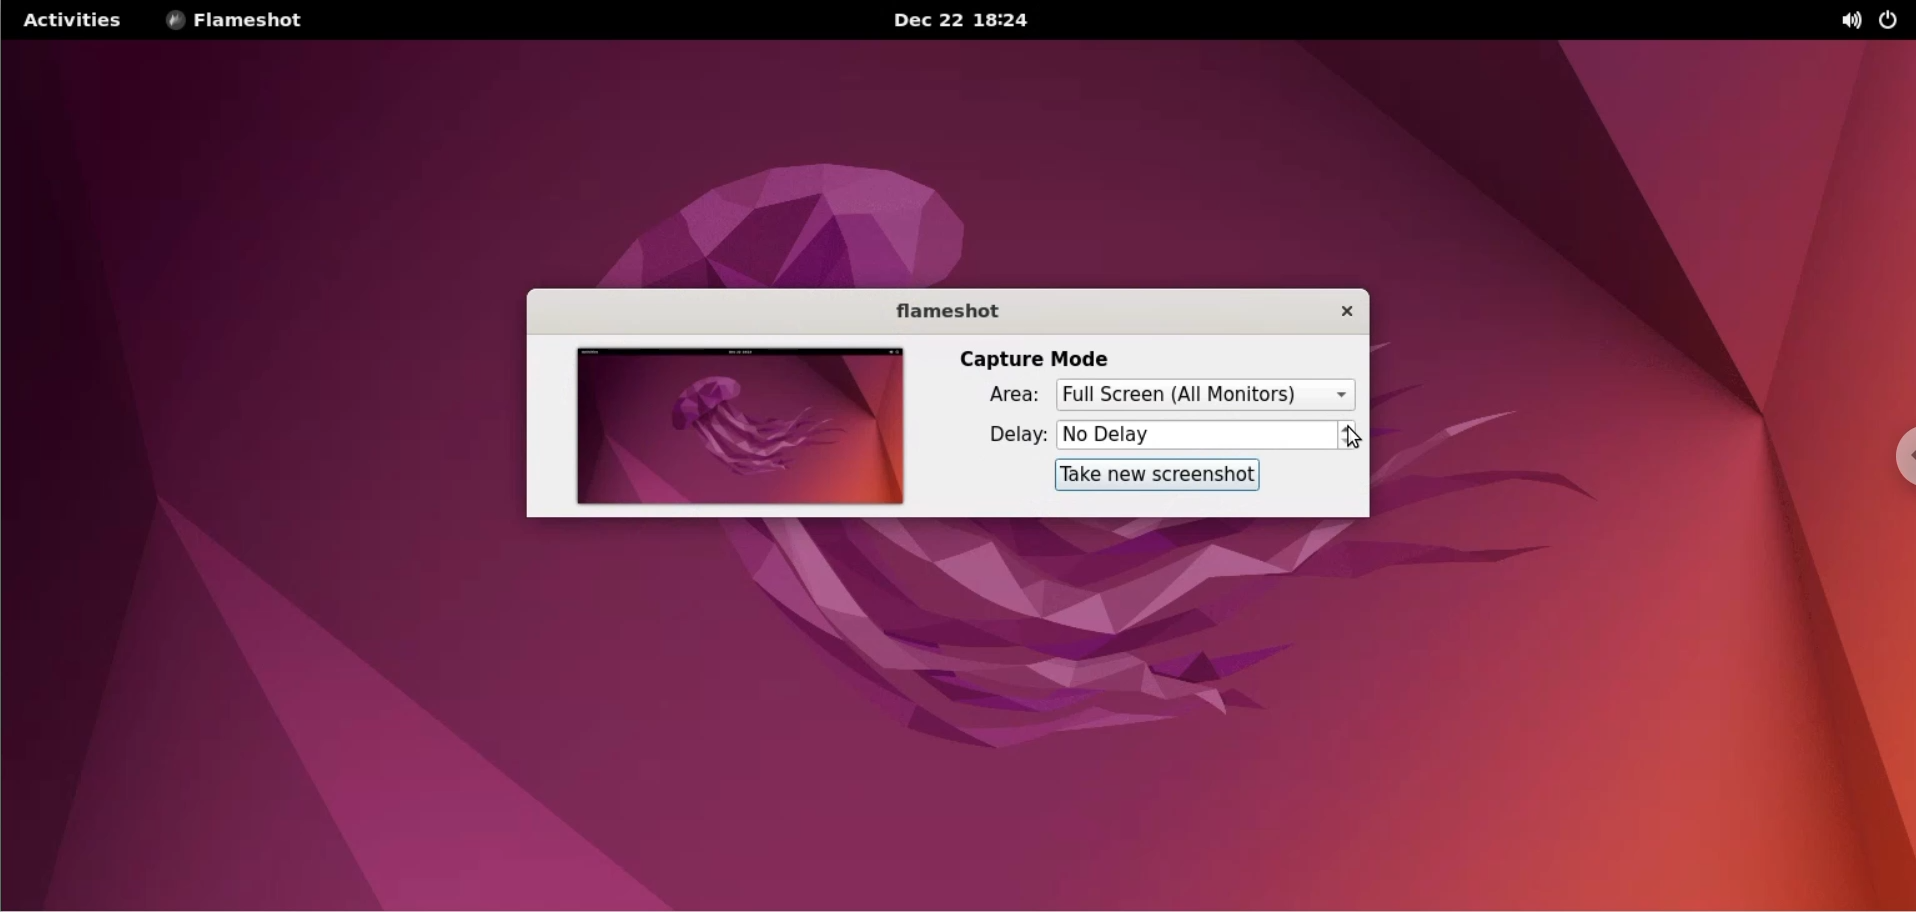  Describe the element at coordinates (1360, 435) in the screenshot. I see `cursor ` at that location.